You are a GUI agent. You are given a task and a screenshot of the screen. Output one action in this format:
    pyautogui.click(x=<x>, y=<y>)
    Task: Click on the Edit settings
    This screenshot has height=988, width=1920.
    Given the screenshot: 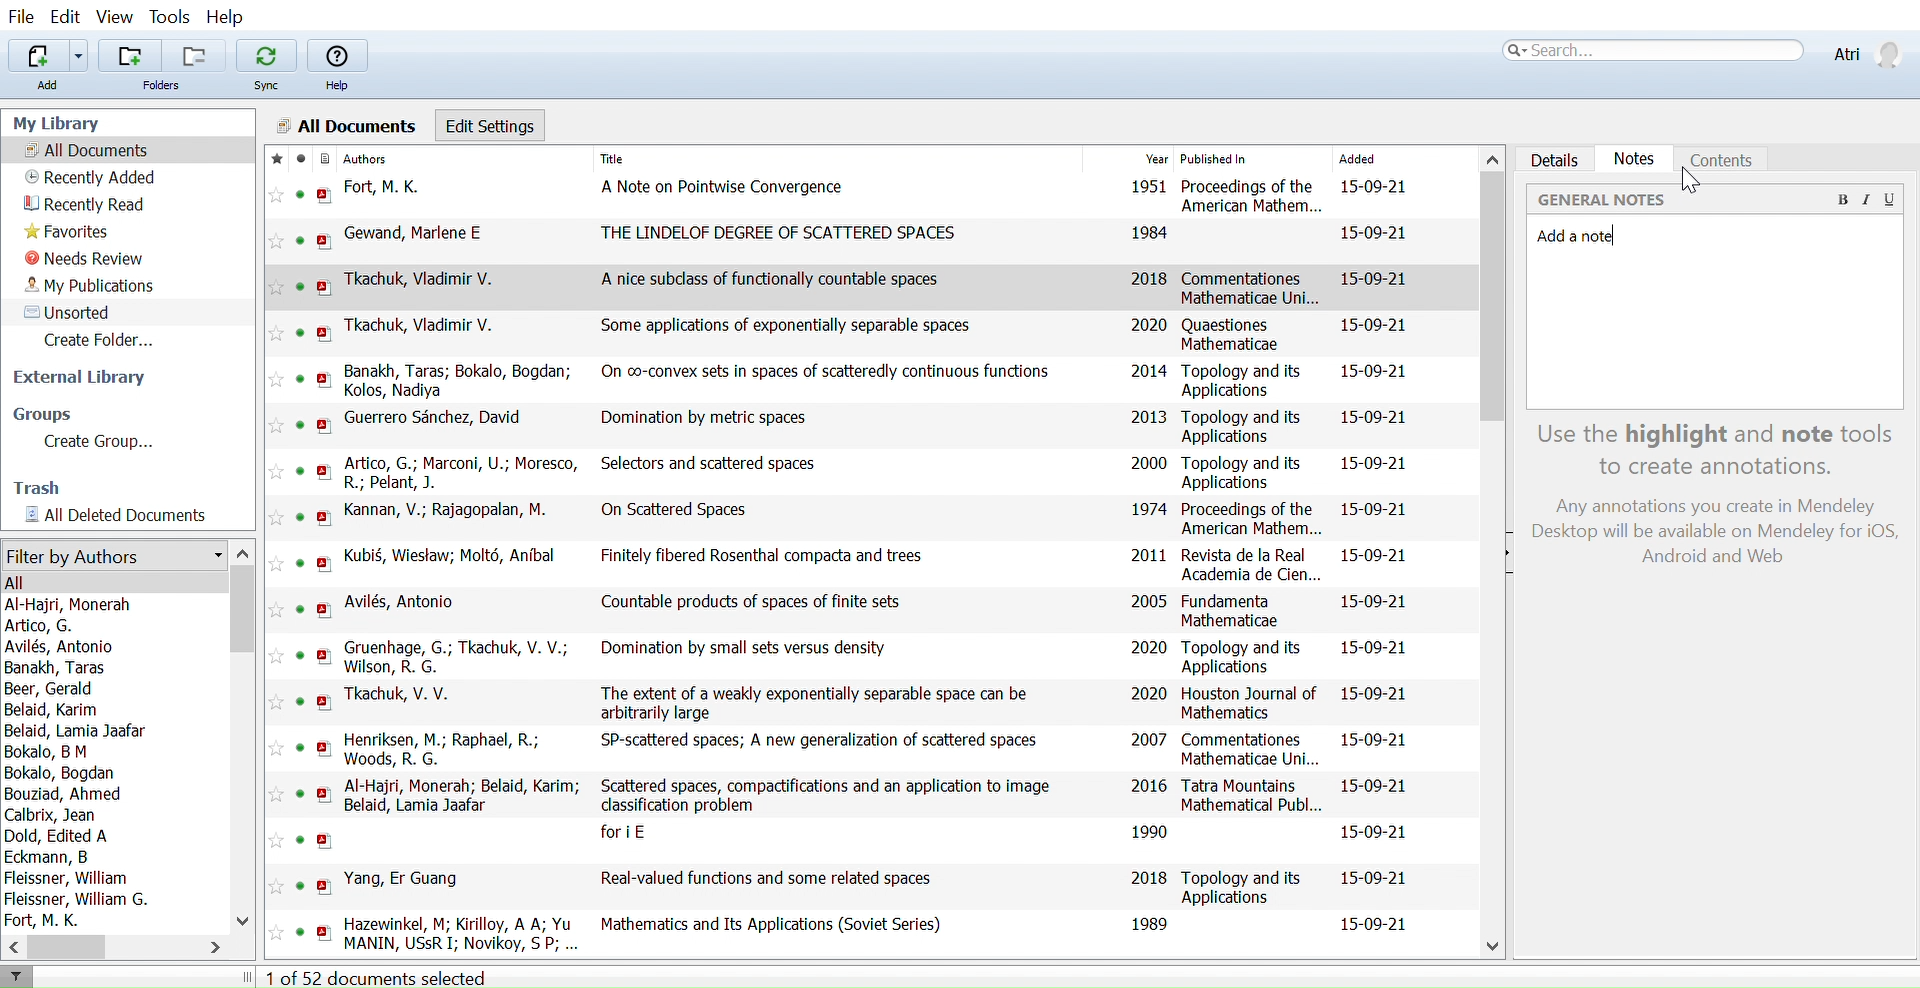 What is the action you would take?
    pyautogui.click(x=491, y=124)
    